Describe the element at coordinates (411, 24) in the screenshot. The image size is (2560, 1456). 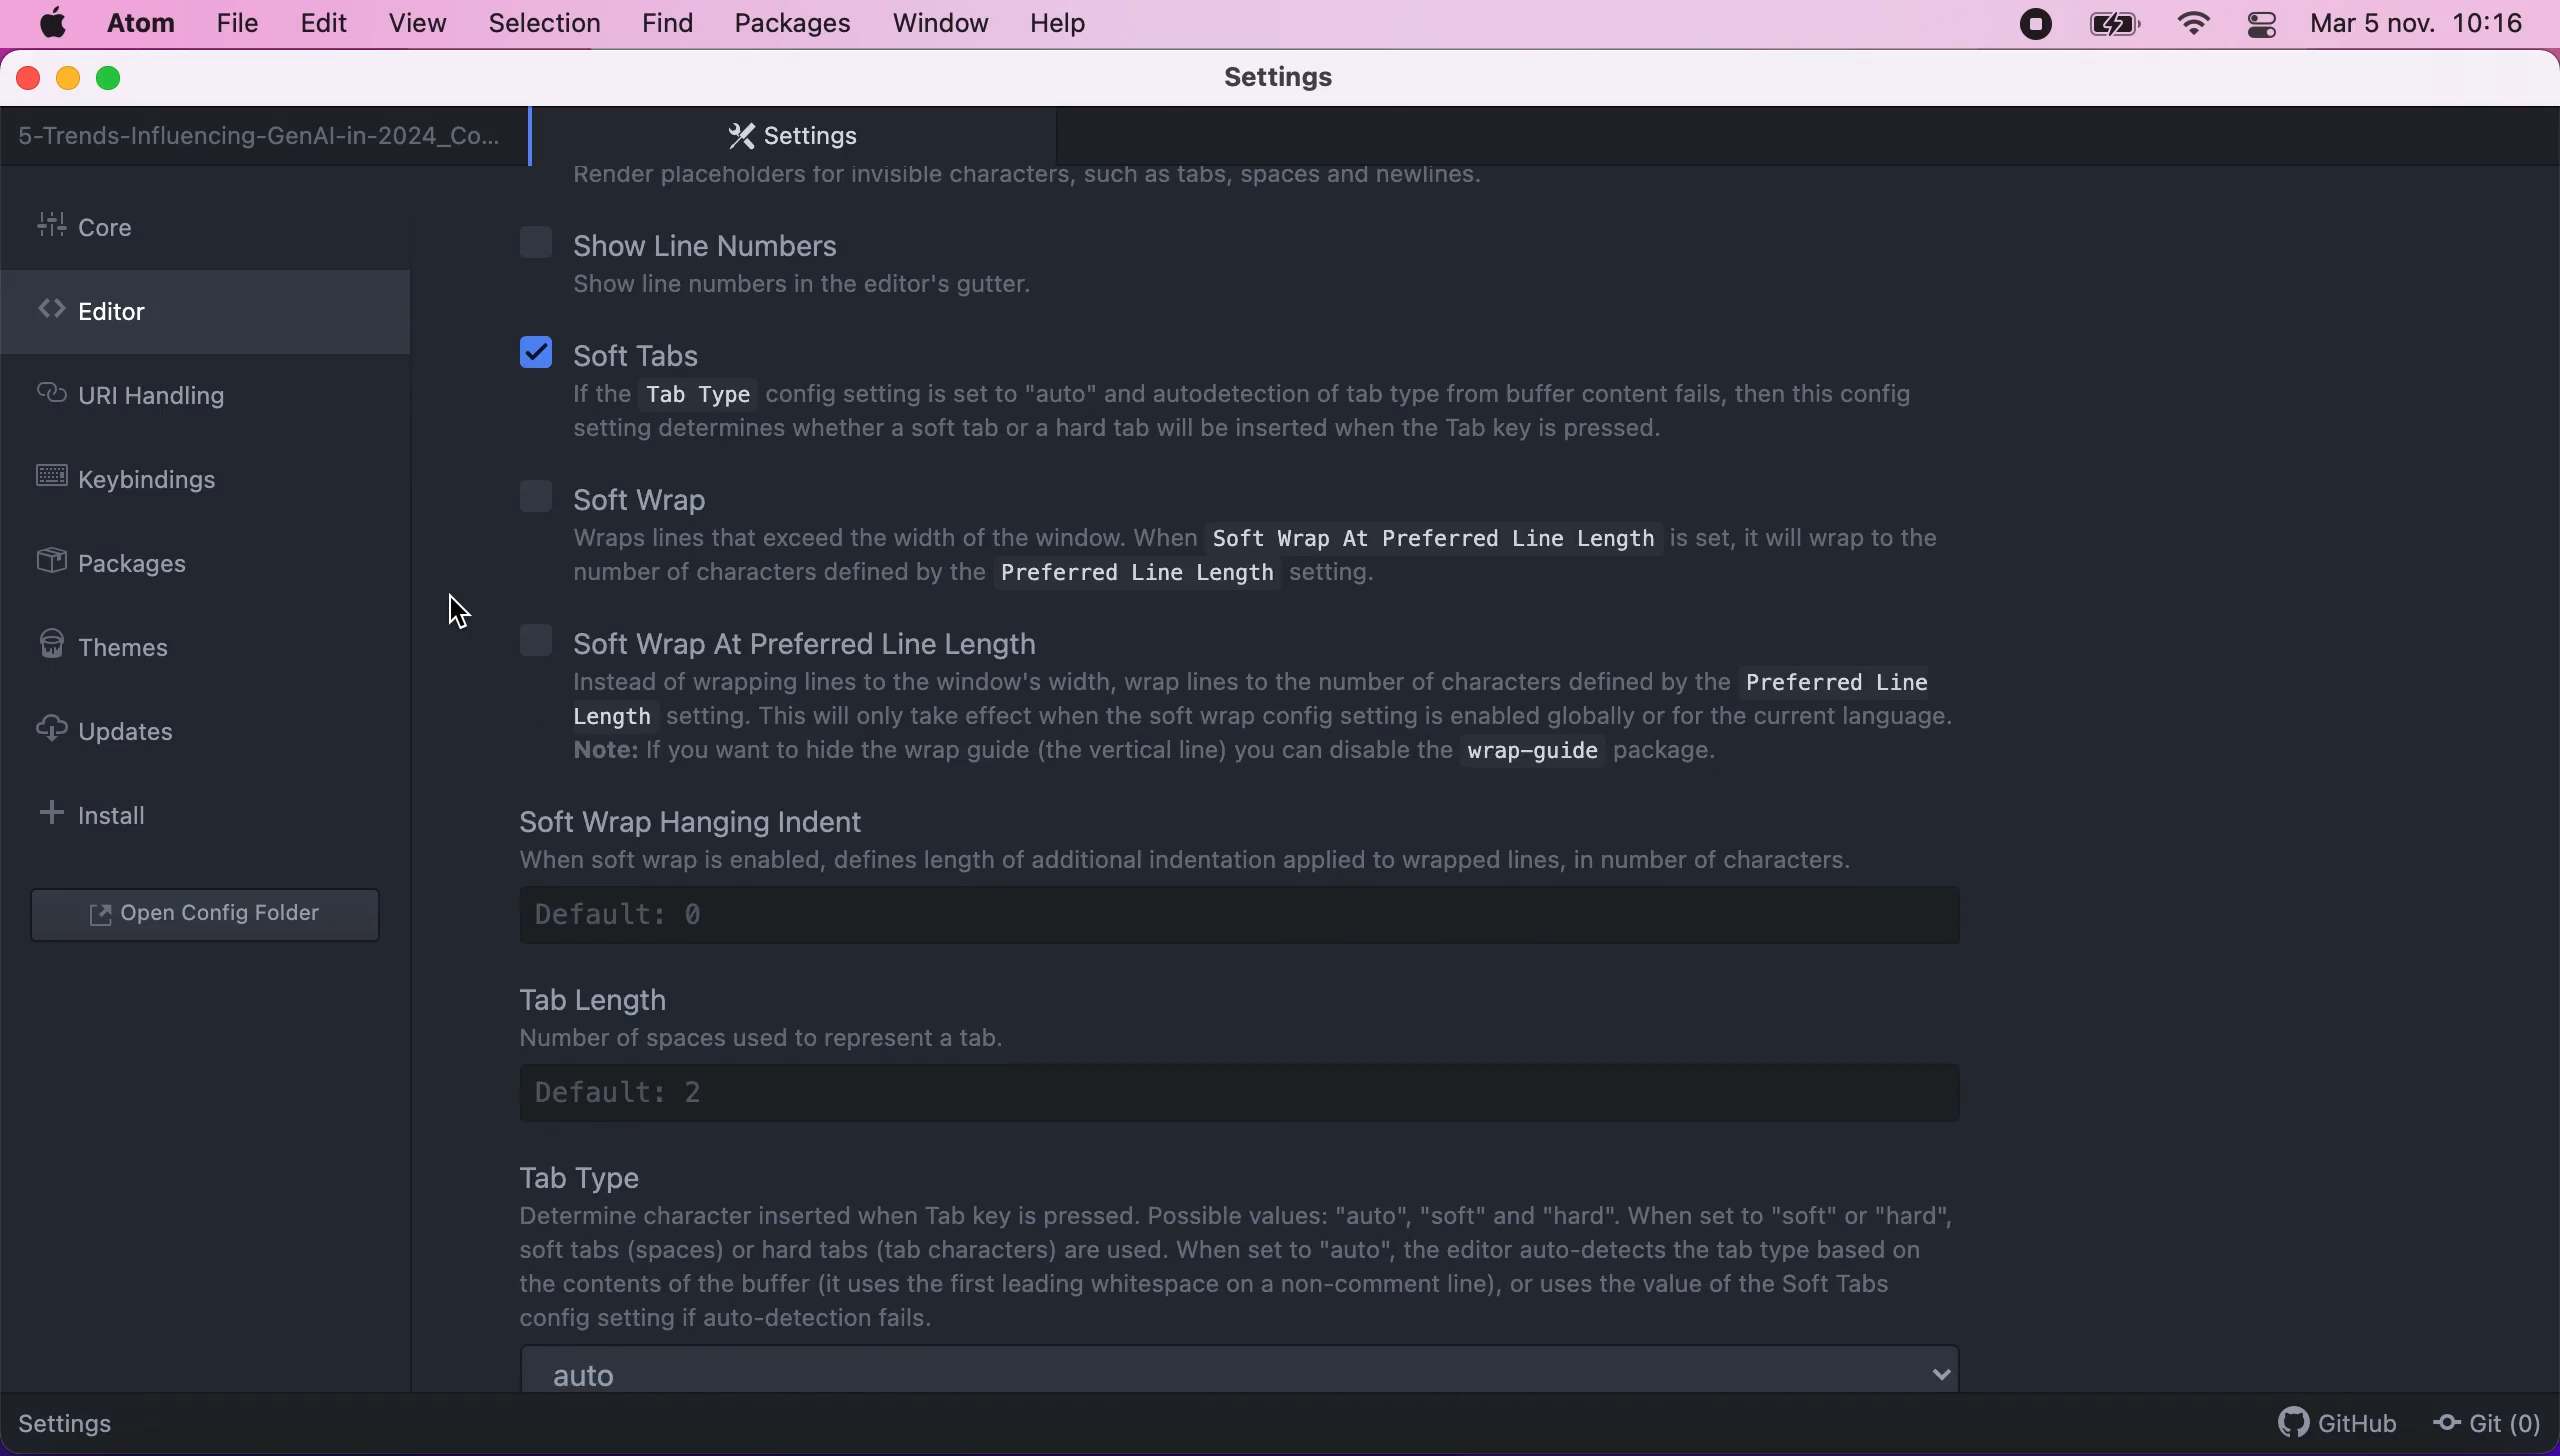
I see `view` at that location.